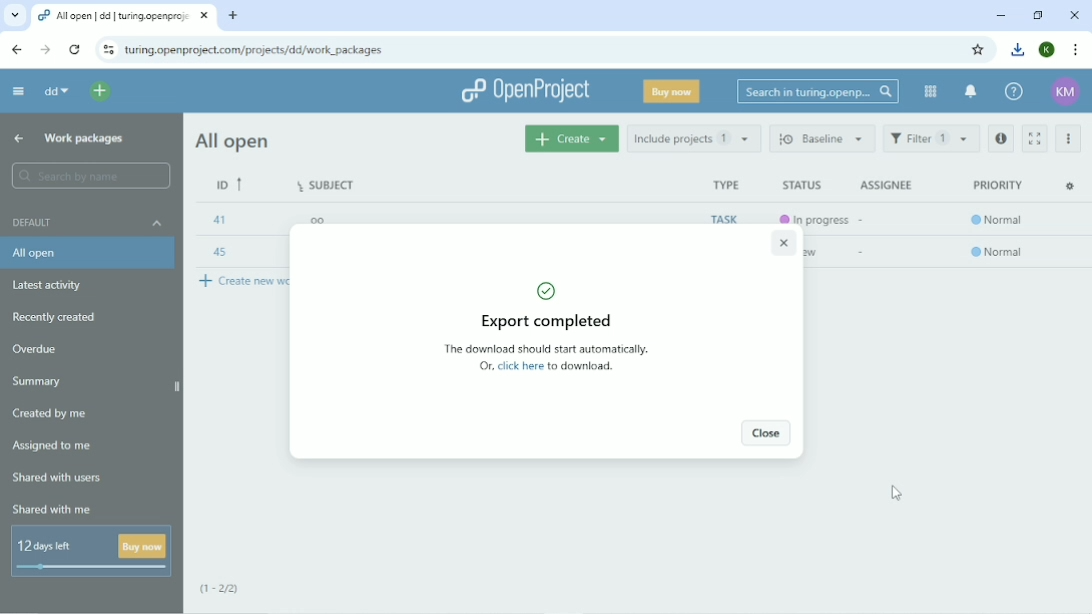  Describe the element at coordinates (970, 92) in the screenshot. I see `To notification center` at that location.